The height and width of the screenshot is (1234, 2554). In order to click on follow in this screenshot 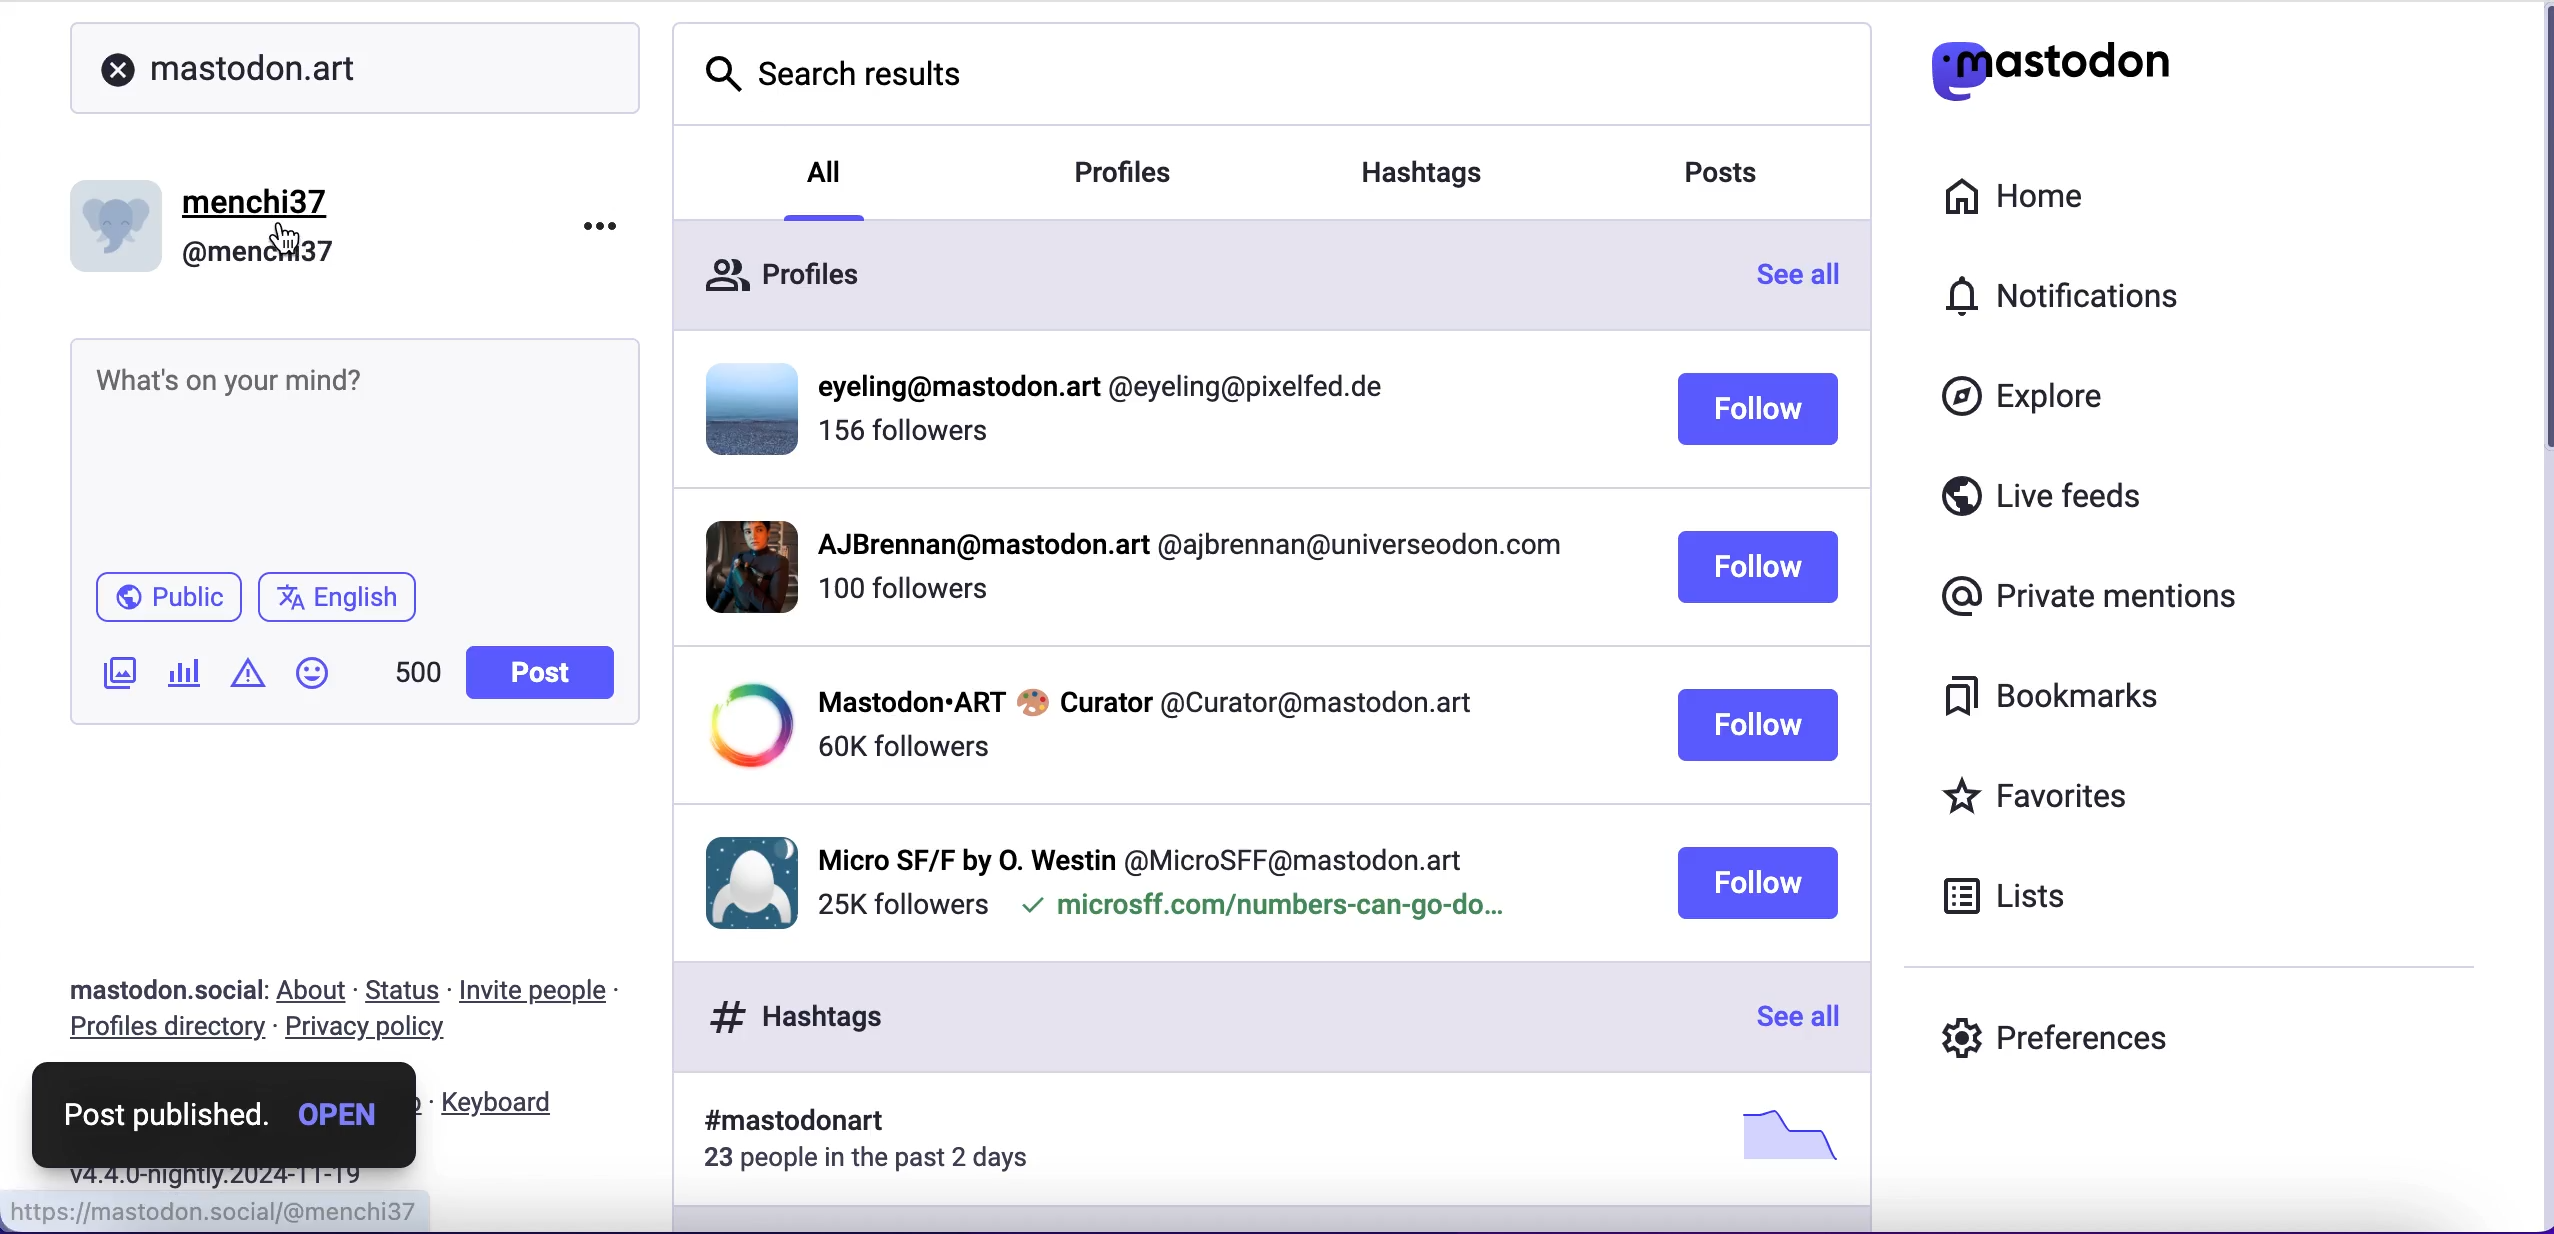, I will do `click(1761, 721)`.